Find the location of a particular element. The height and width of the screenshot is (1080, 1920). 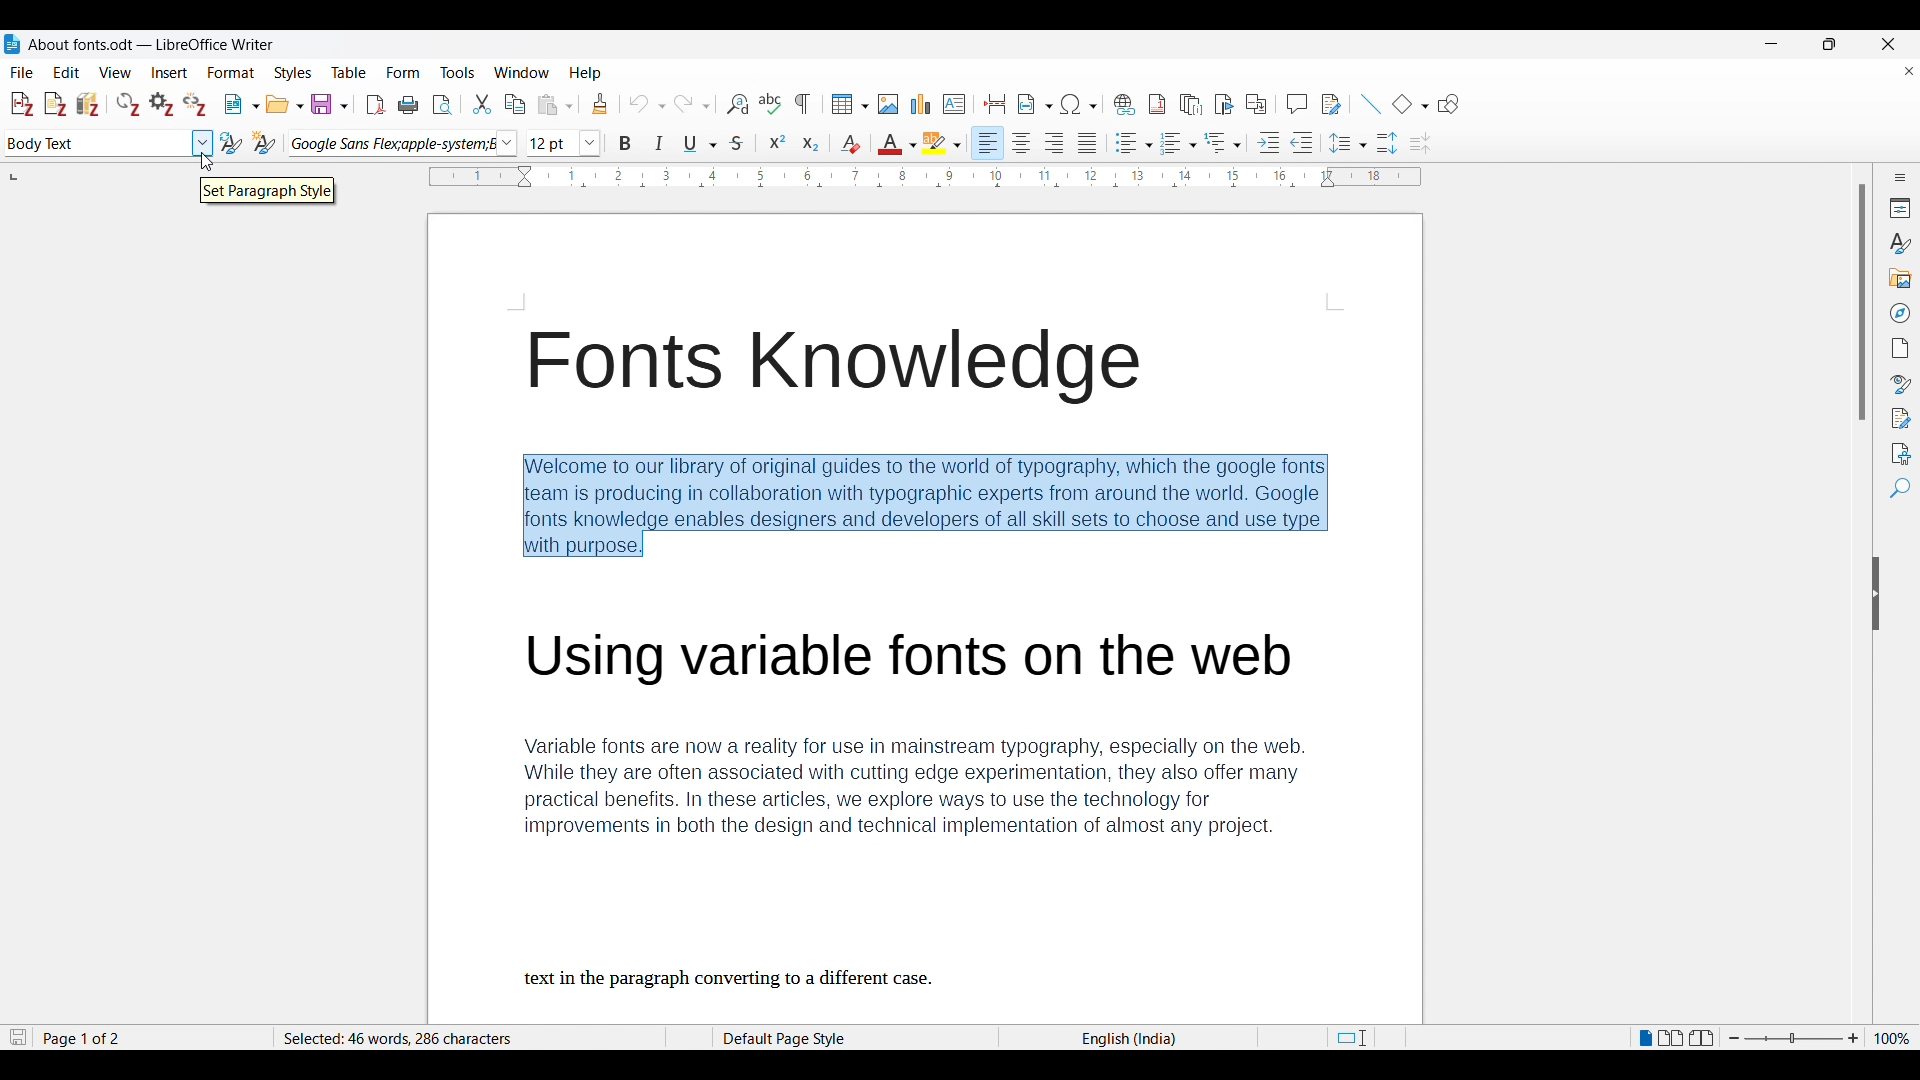

Underline options is located at coordinates (700, 144).